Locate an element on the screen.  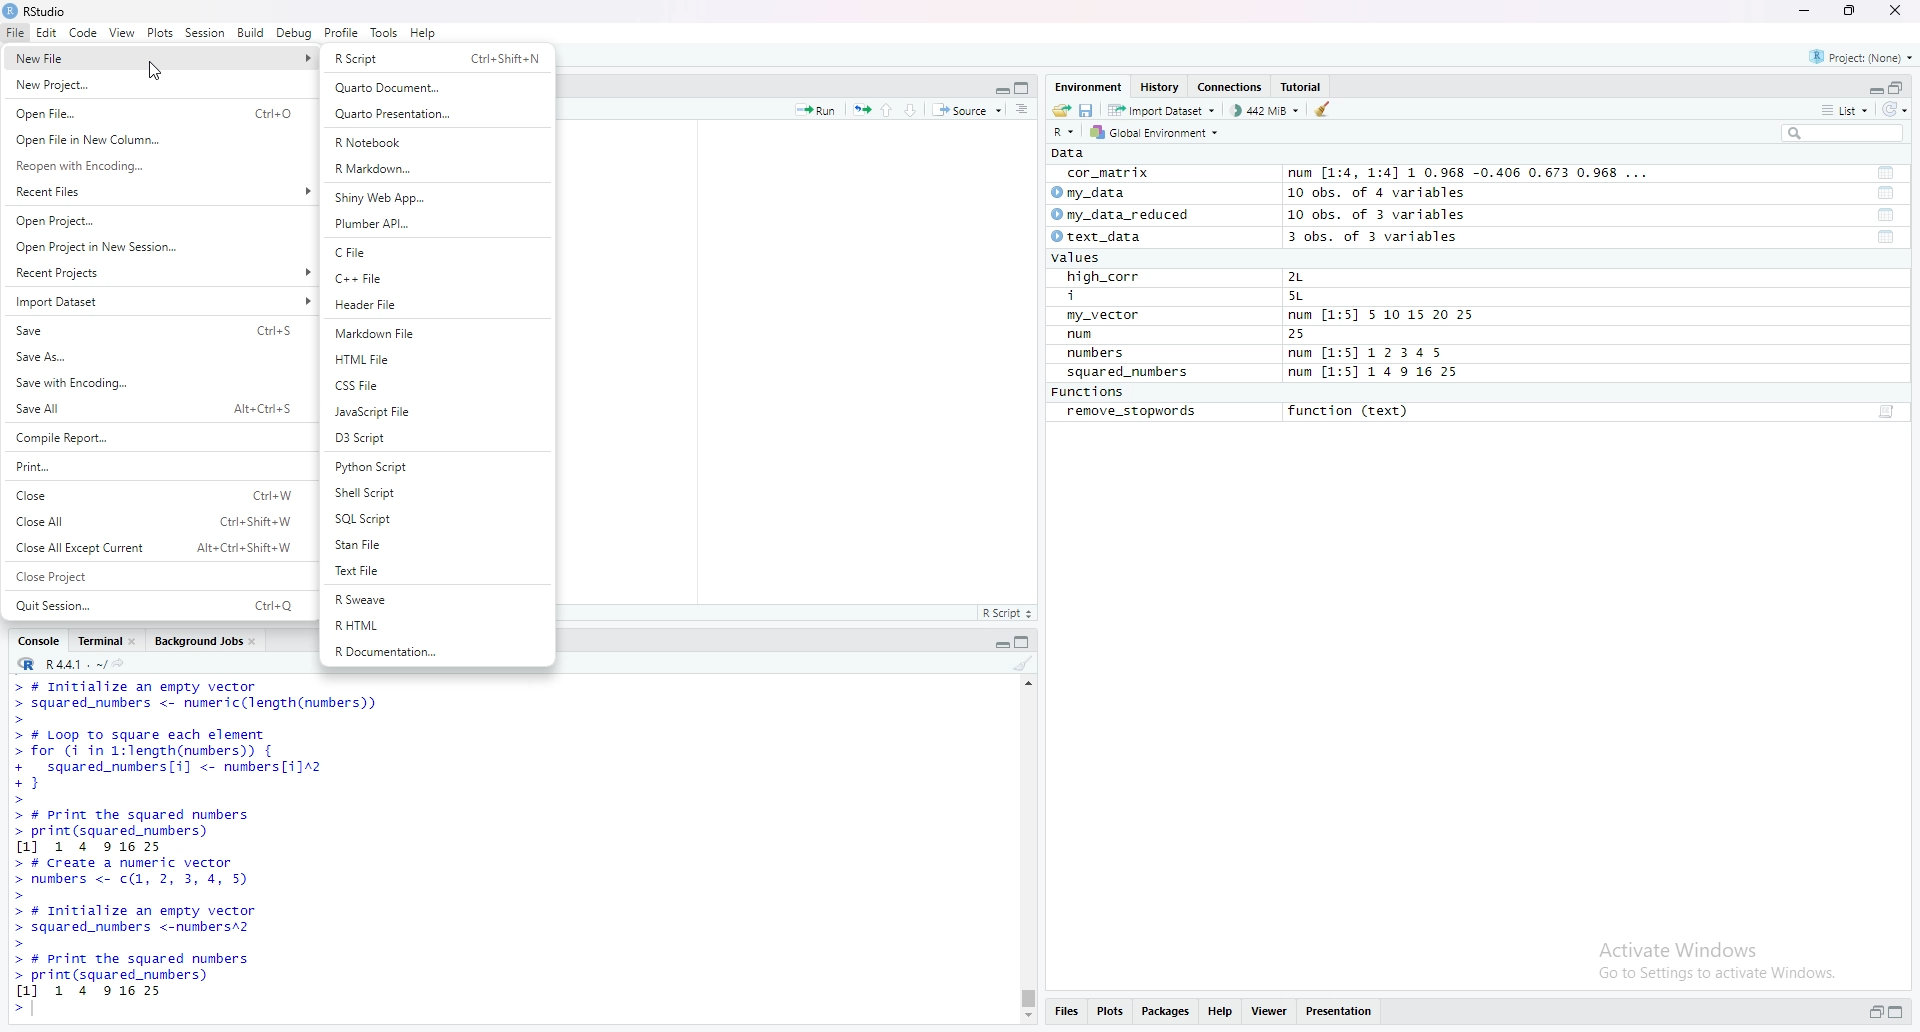
R is located at coordinates (1059, 133).